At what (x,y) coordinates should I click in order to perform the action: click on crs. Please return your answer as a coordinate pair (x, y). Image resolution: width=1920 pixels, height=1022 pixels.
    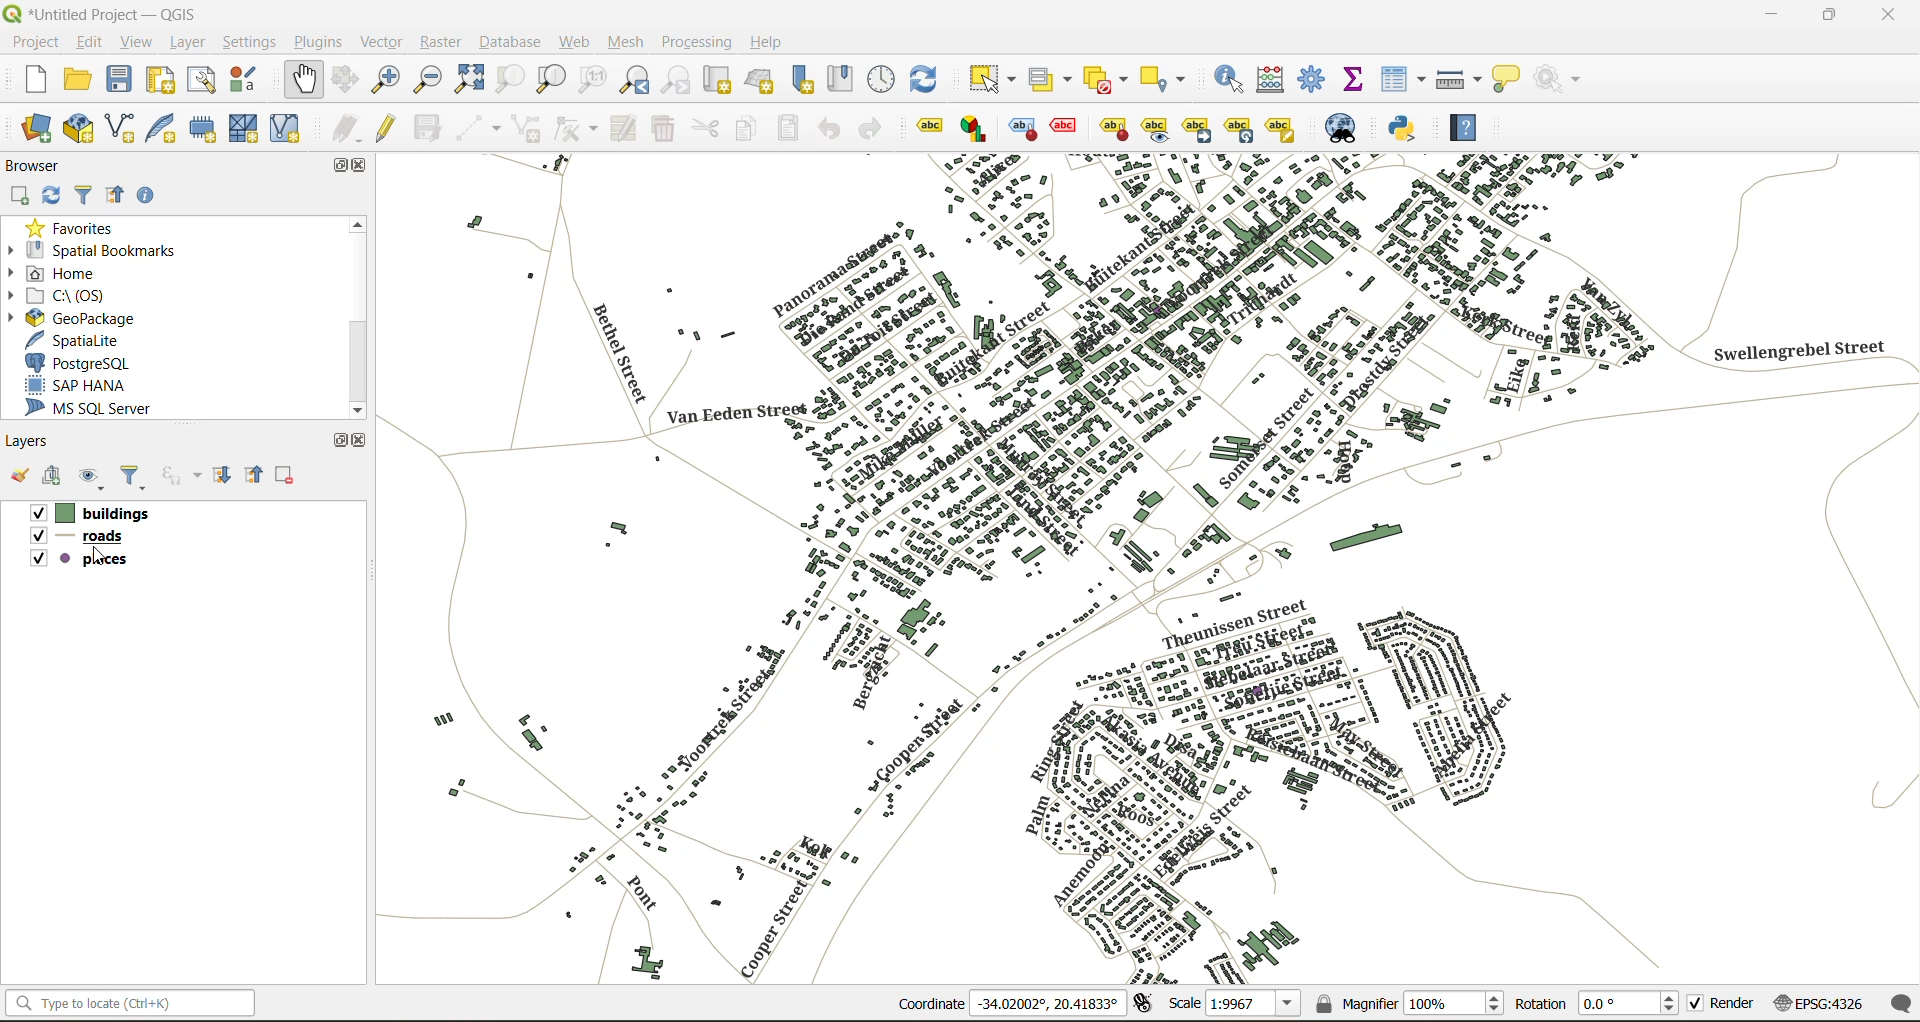
    Looking at the image, I should click on (1817, 999).